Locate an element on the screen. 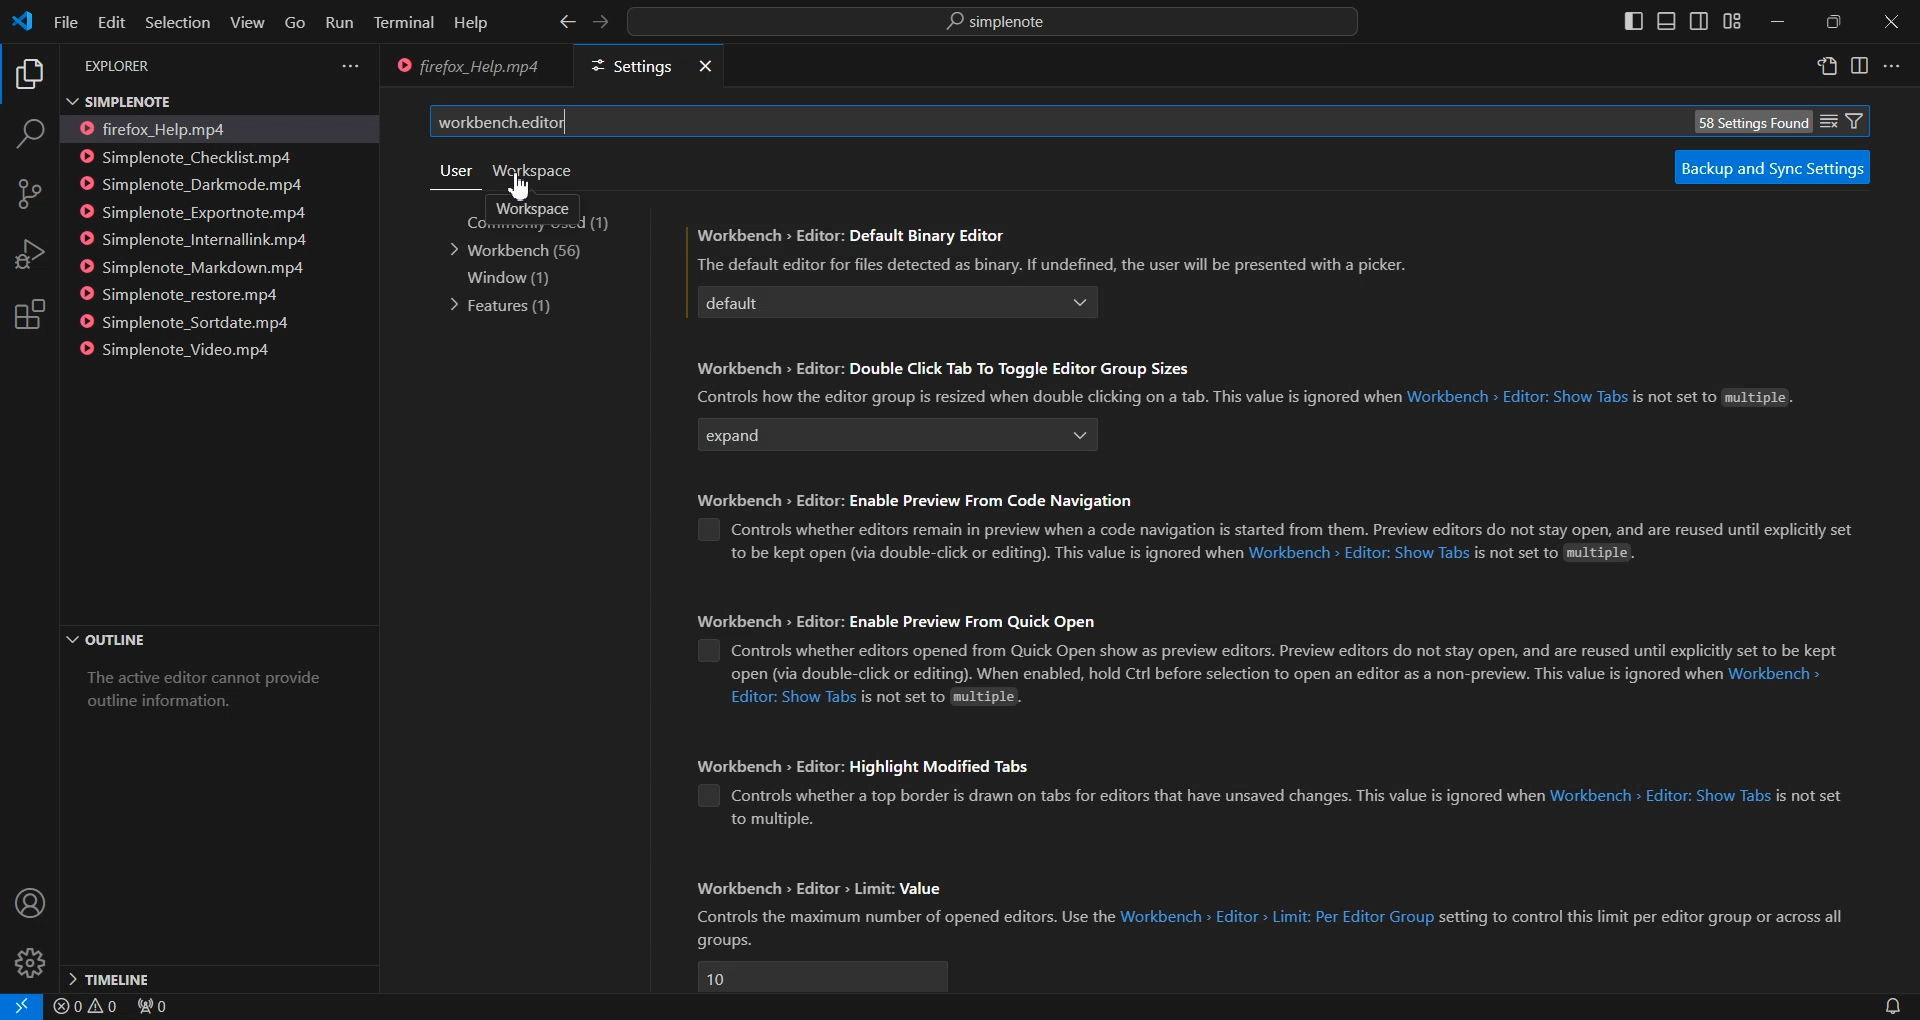 The image size is (1920, 1020). simplenote is located at coordinates (1006, 24).